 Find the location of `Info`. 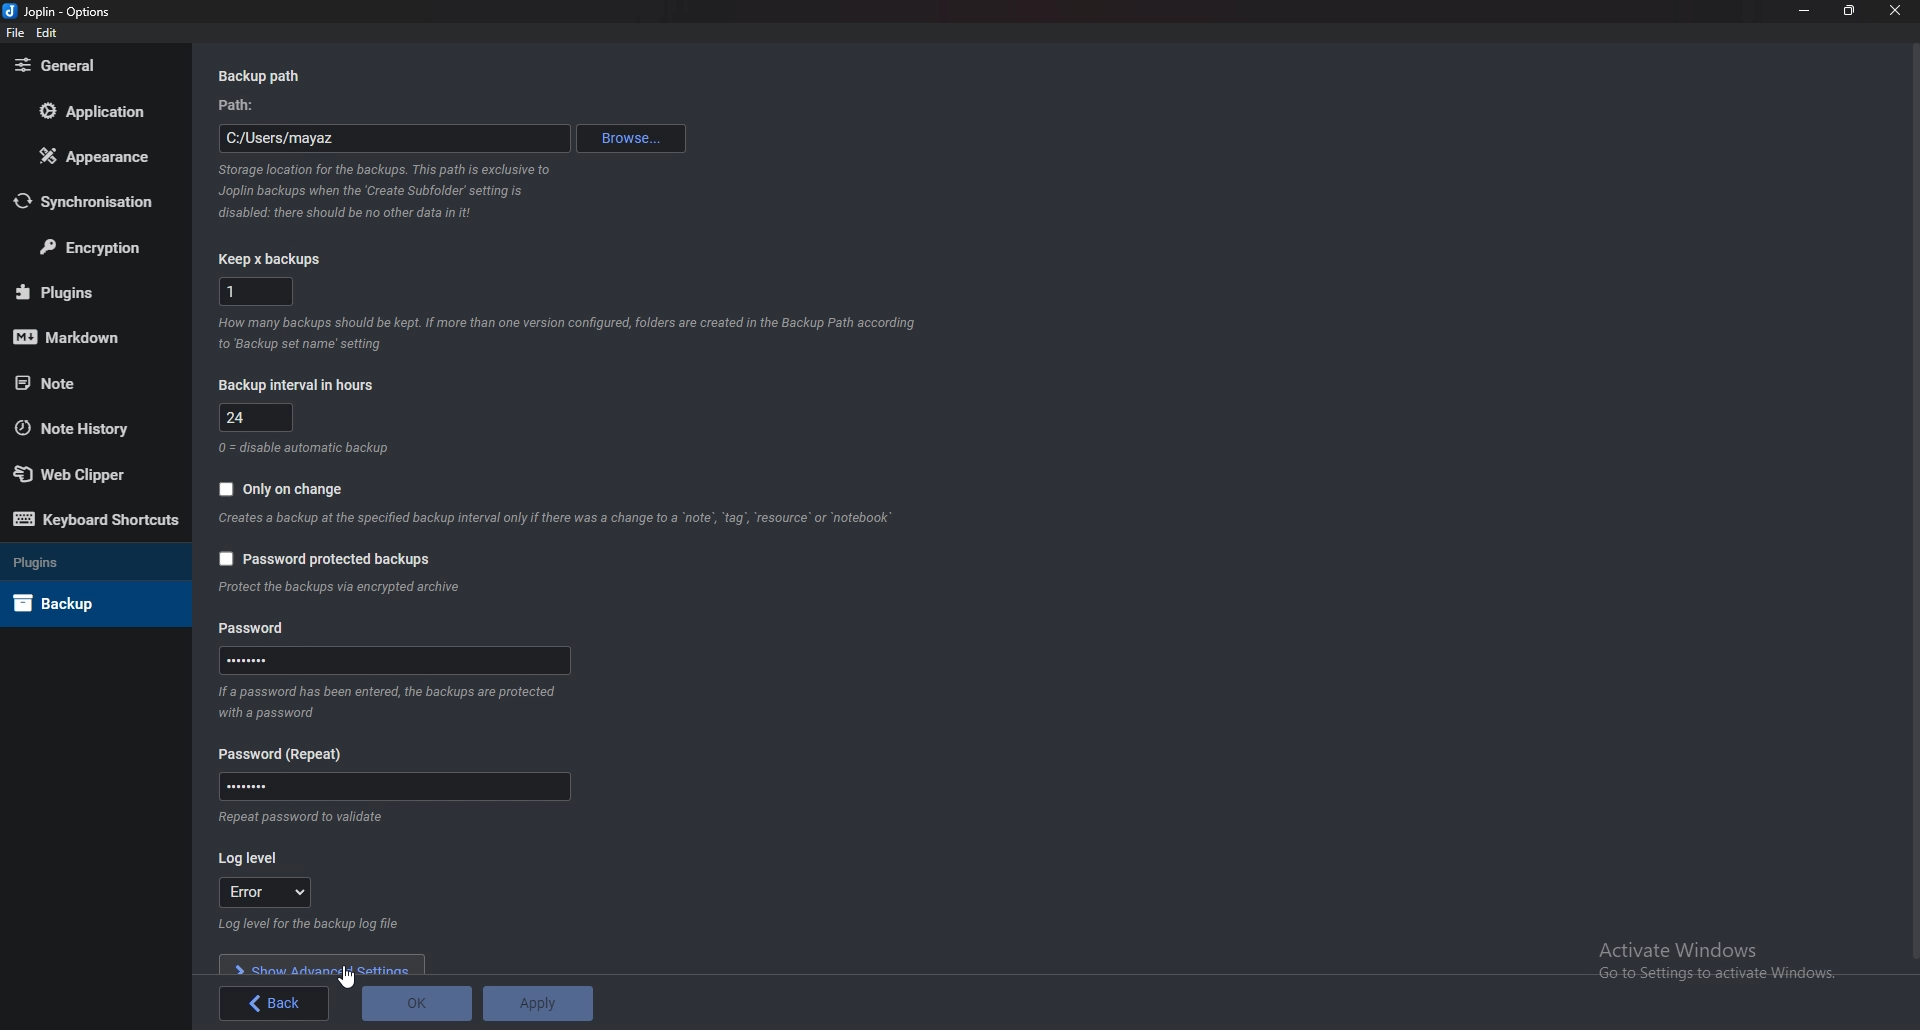

Info is located at coordinates (308, 445).